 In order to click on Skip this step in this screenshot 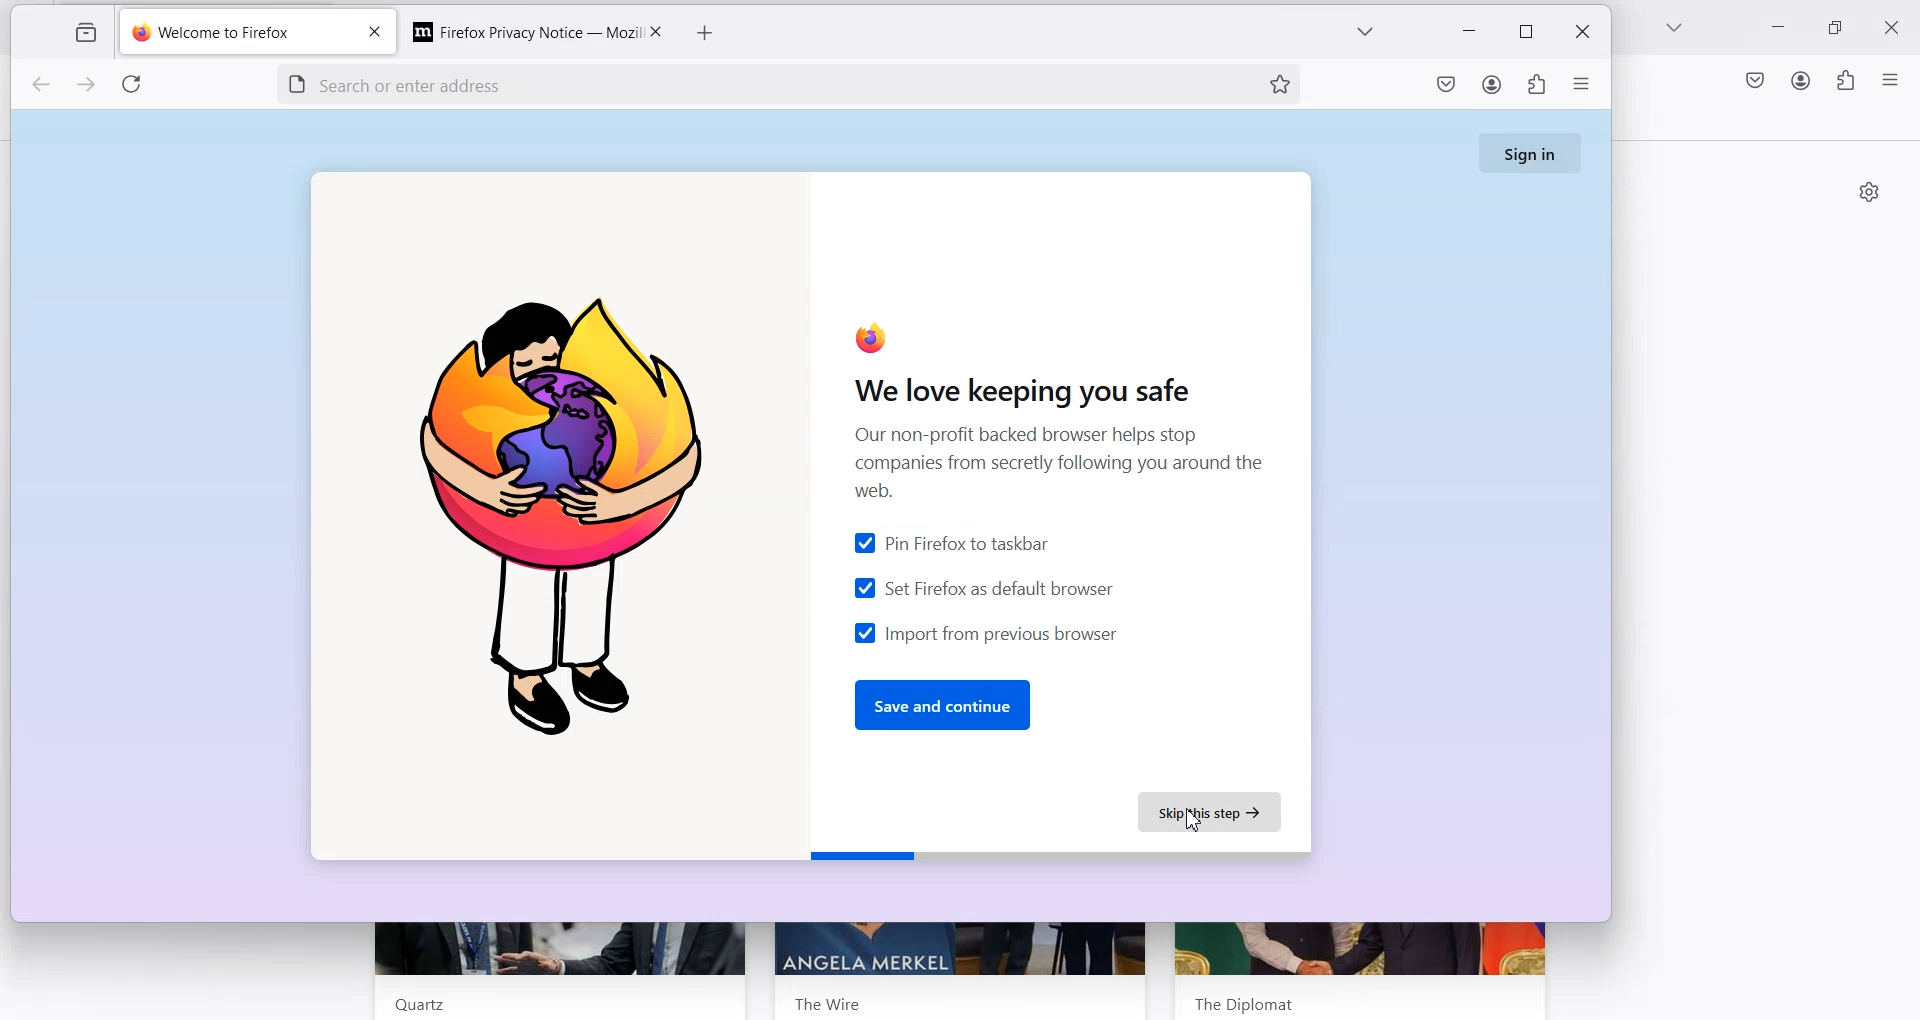, I will do `click(1214, 813)`.